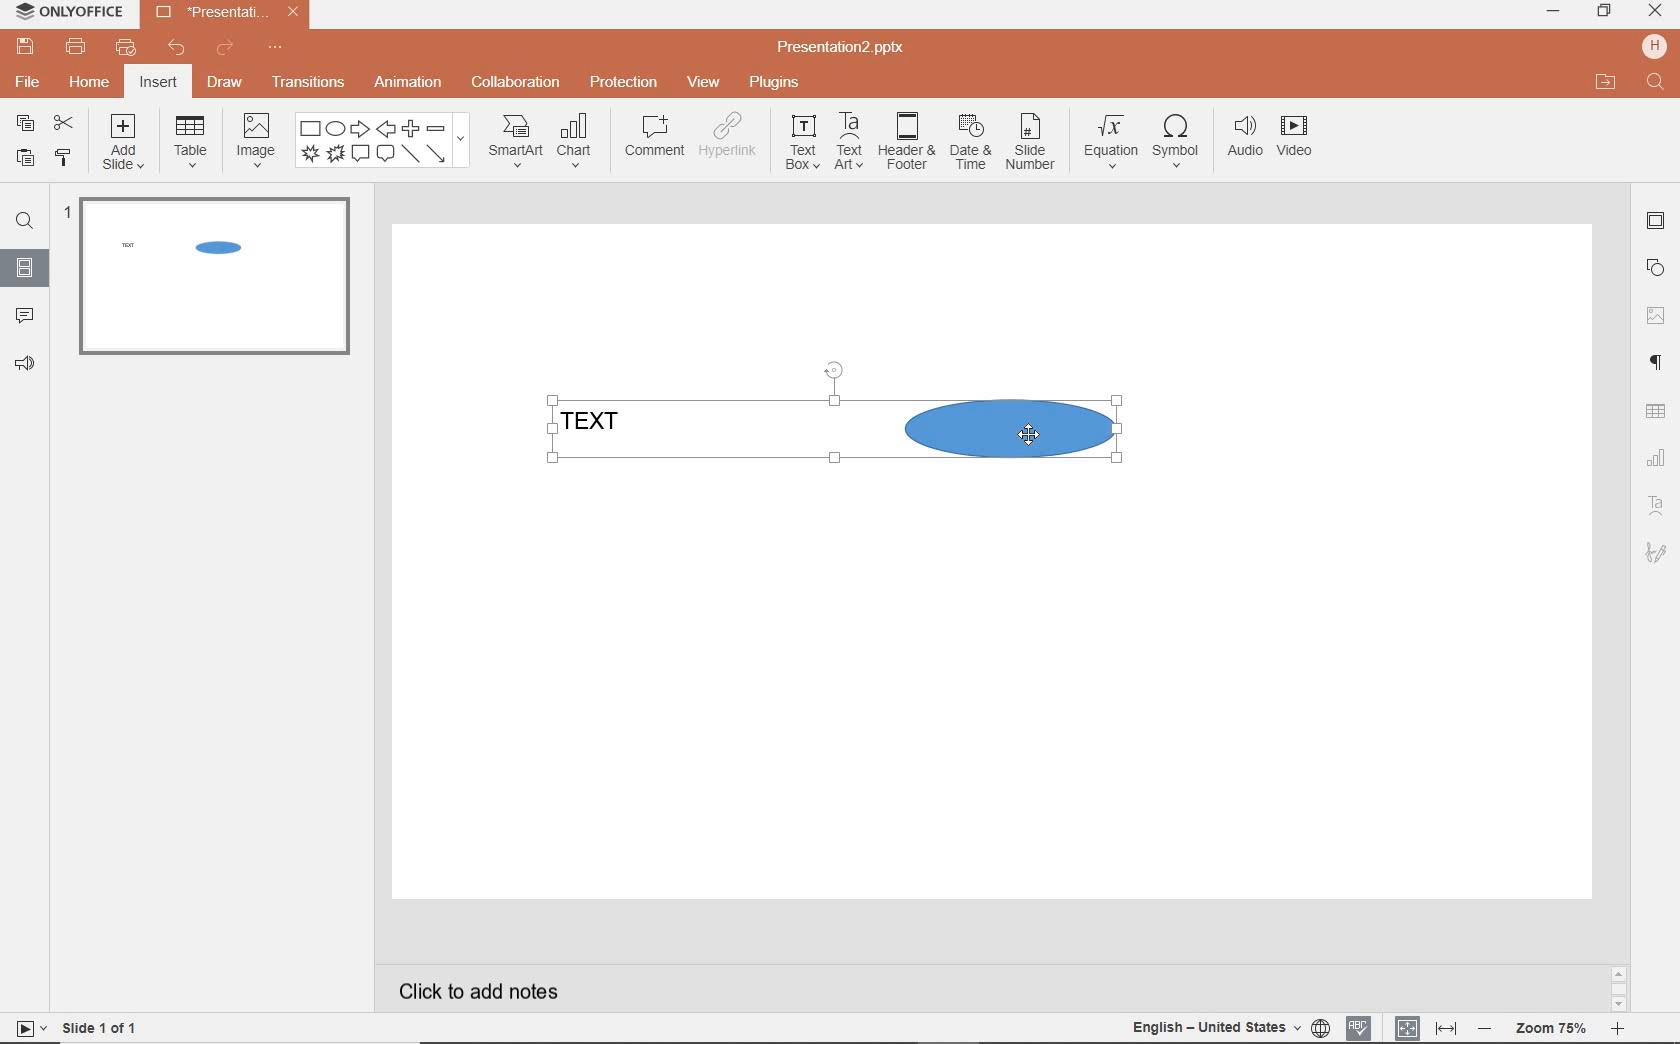 The image size is (1680, 1044). What do you see at coordinates (1552, 12) in the screenshot?
I see `minimize` at bounding box center [1552, 12].